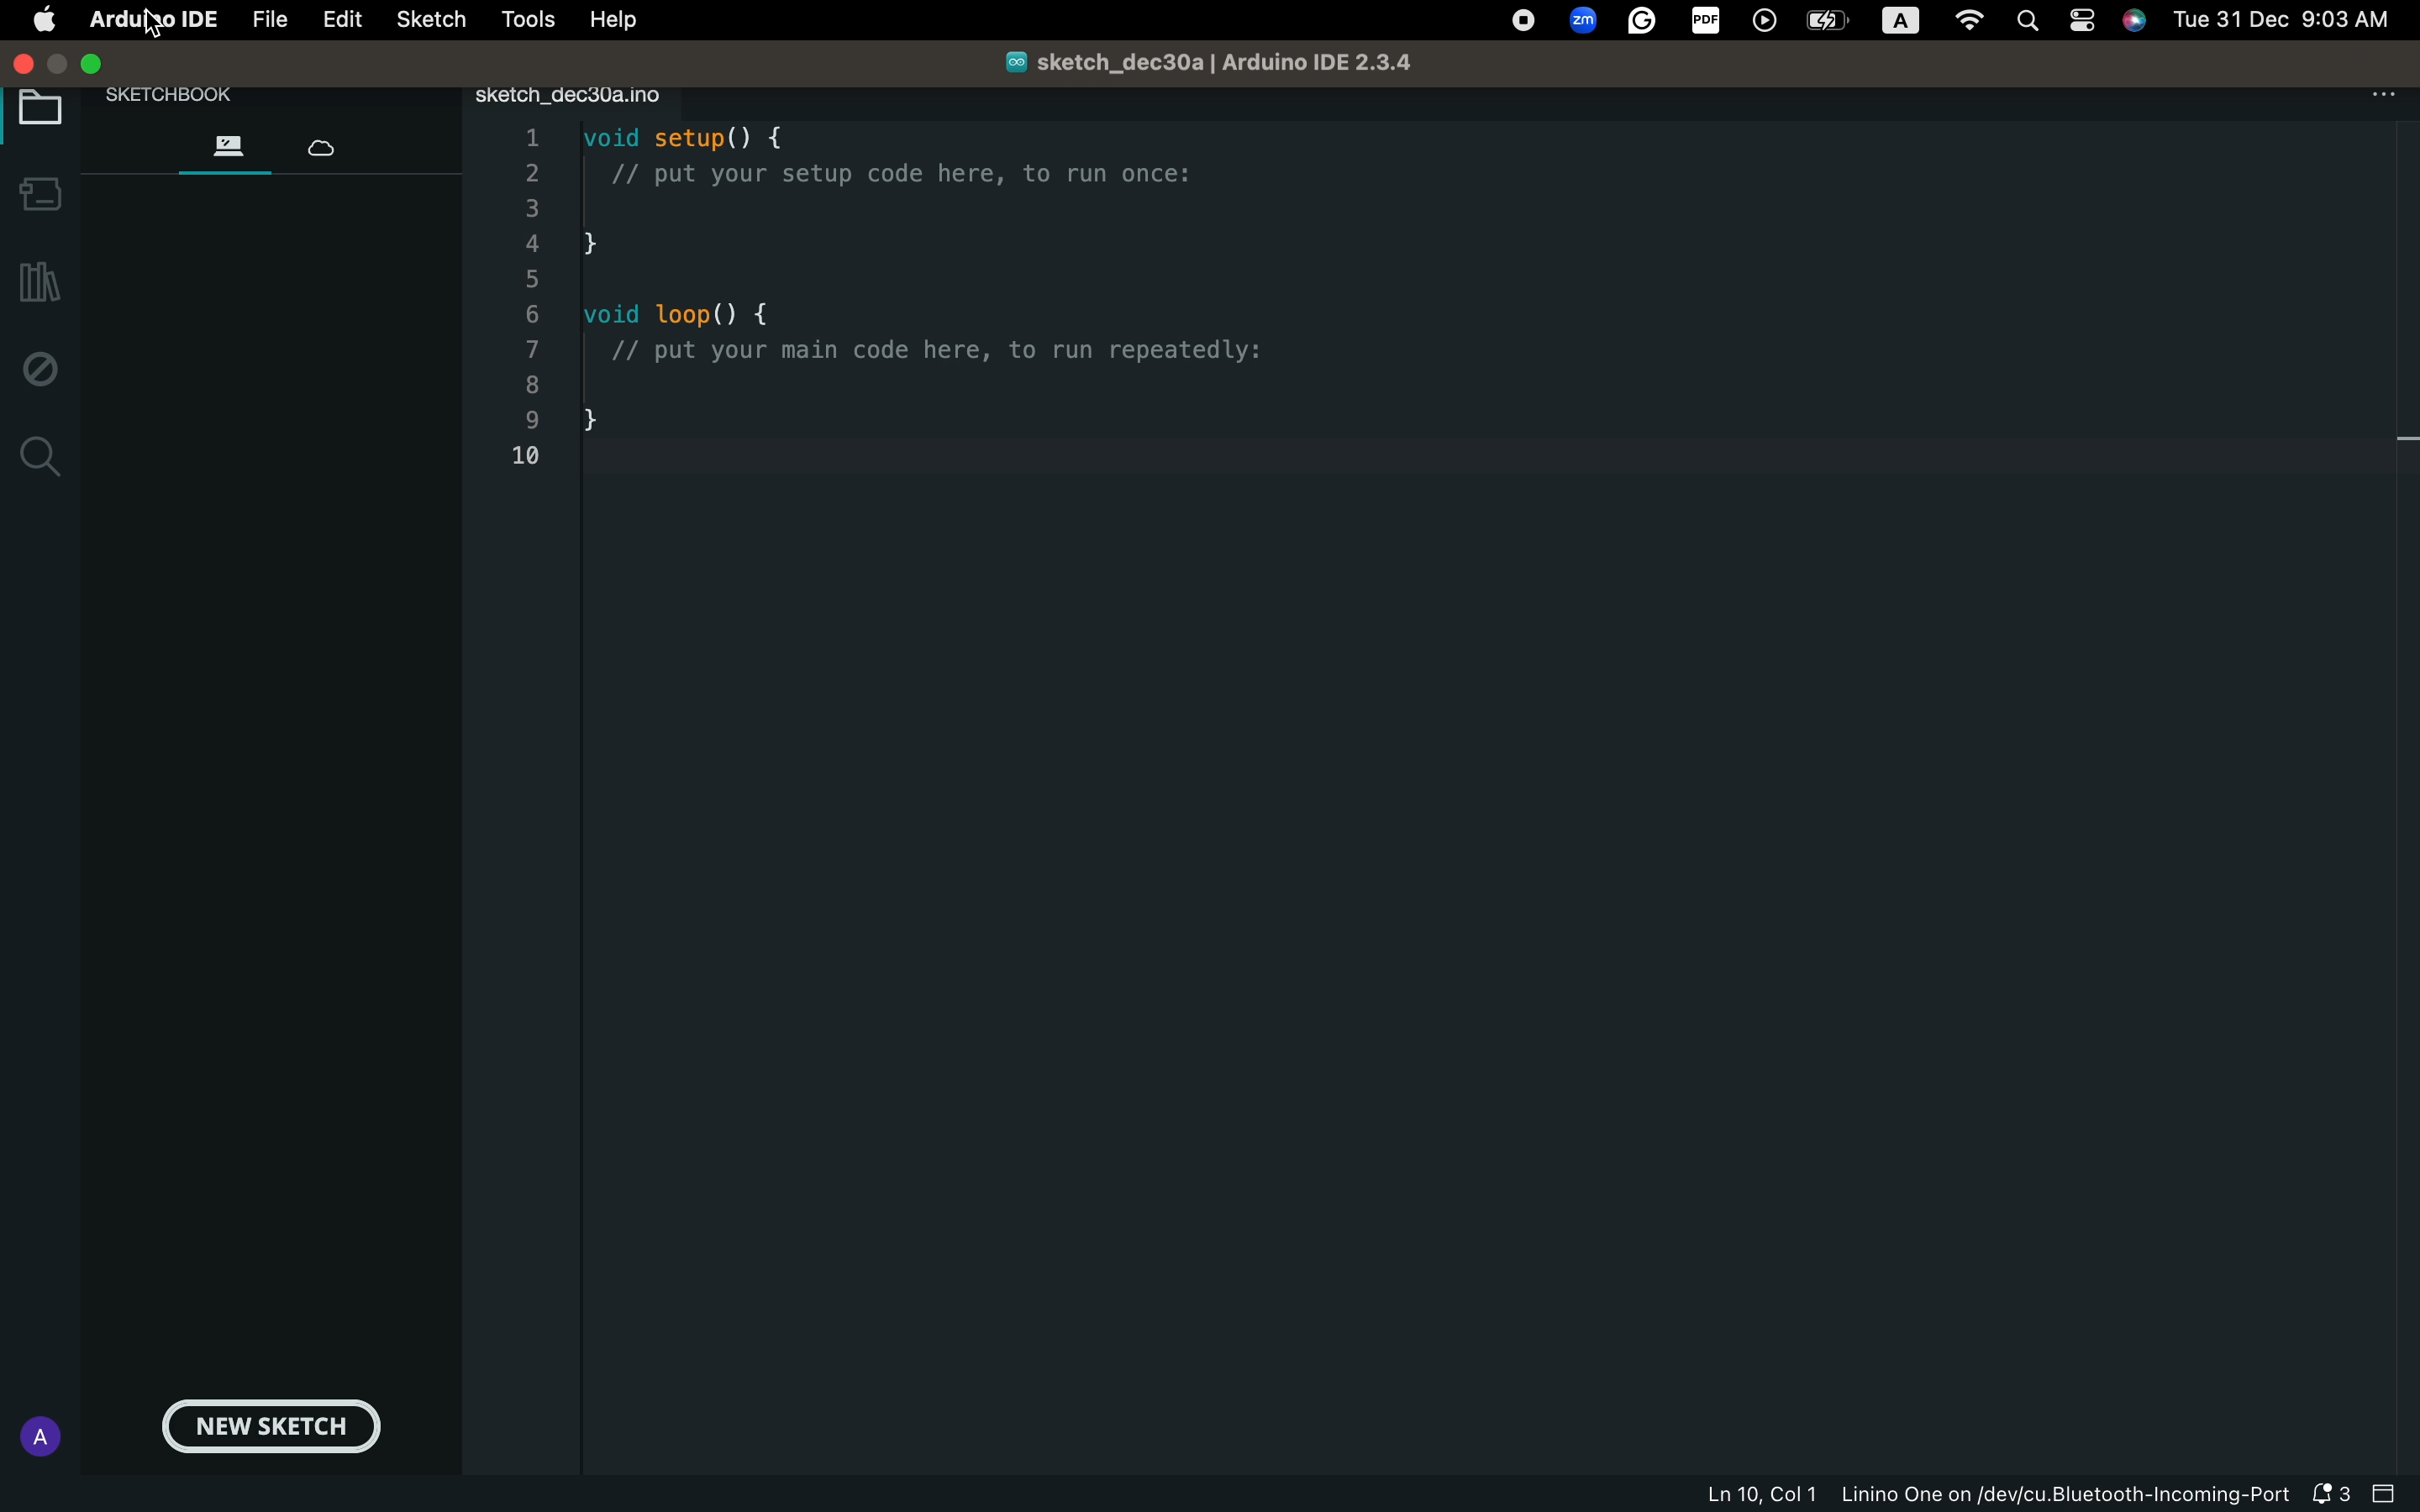 This screenshot has height=1512, width=2420. Describe the element at coordinates (1585, 17) in the screenshot. I see `Zoom` at that location.